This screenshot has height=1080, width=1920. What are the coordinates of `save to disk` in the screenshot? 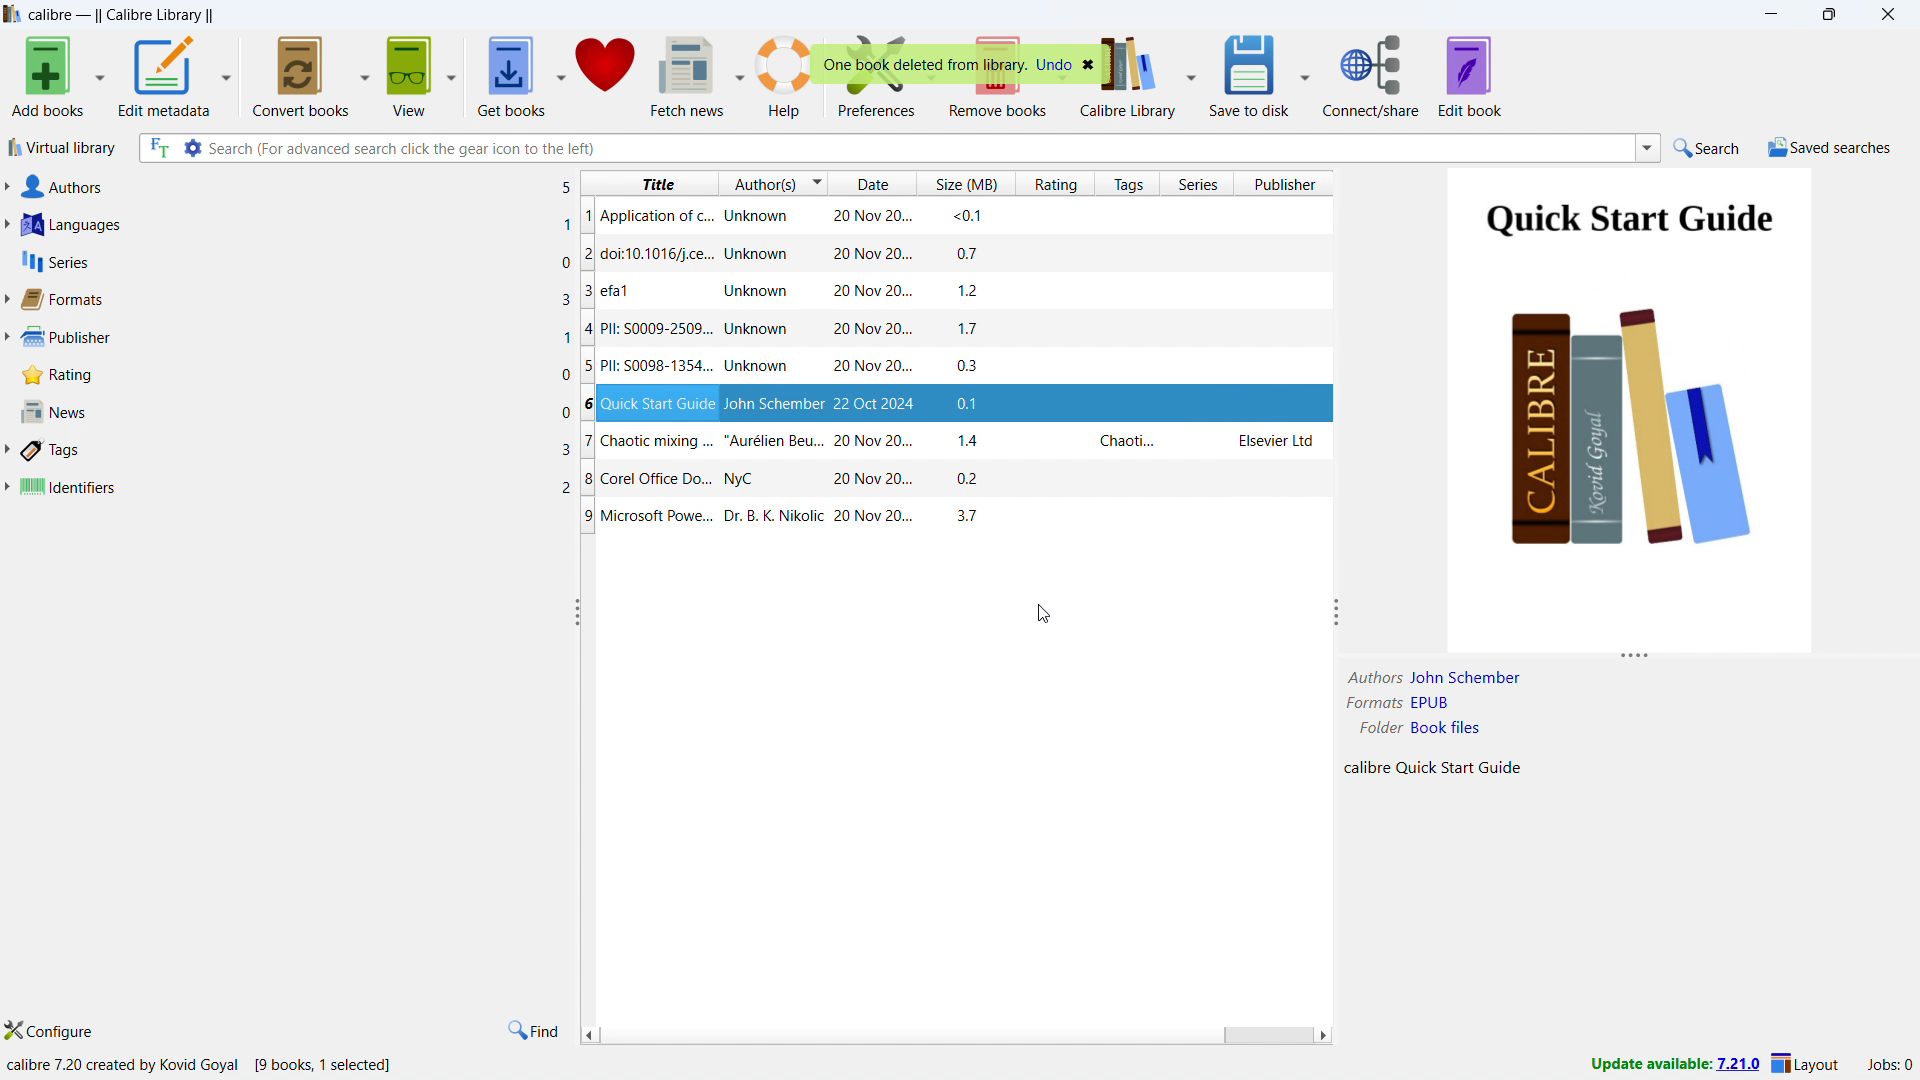 It's located at (1250, 75).